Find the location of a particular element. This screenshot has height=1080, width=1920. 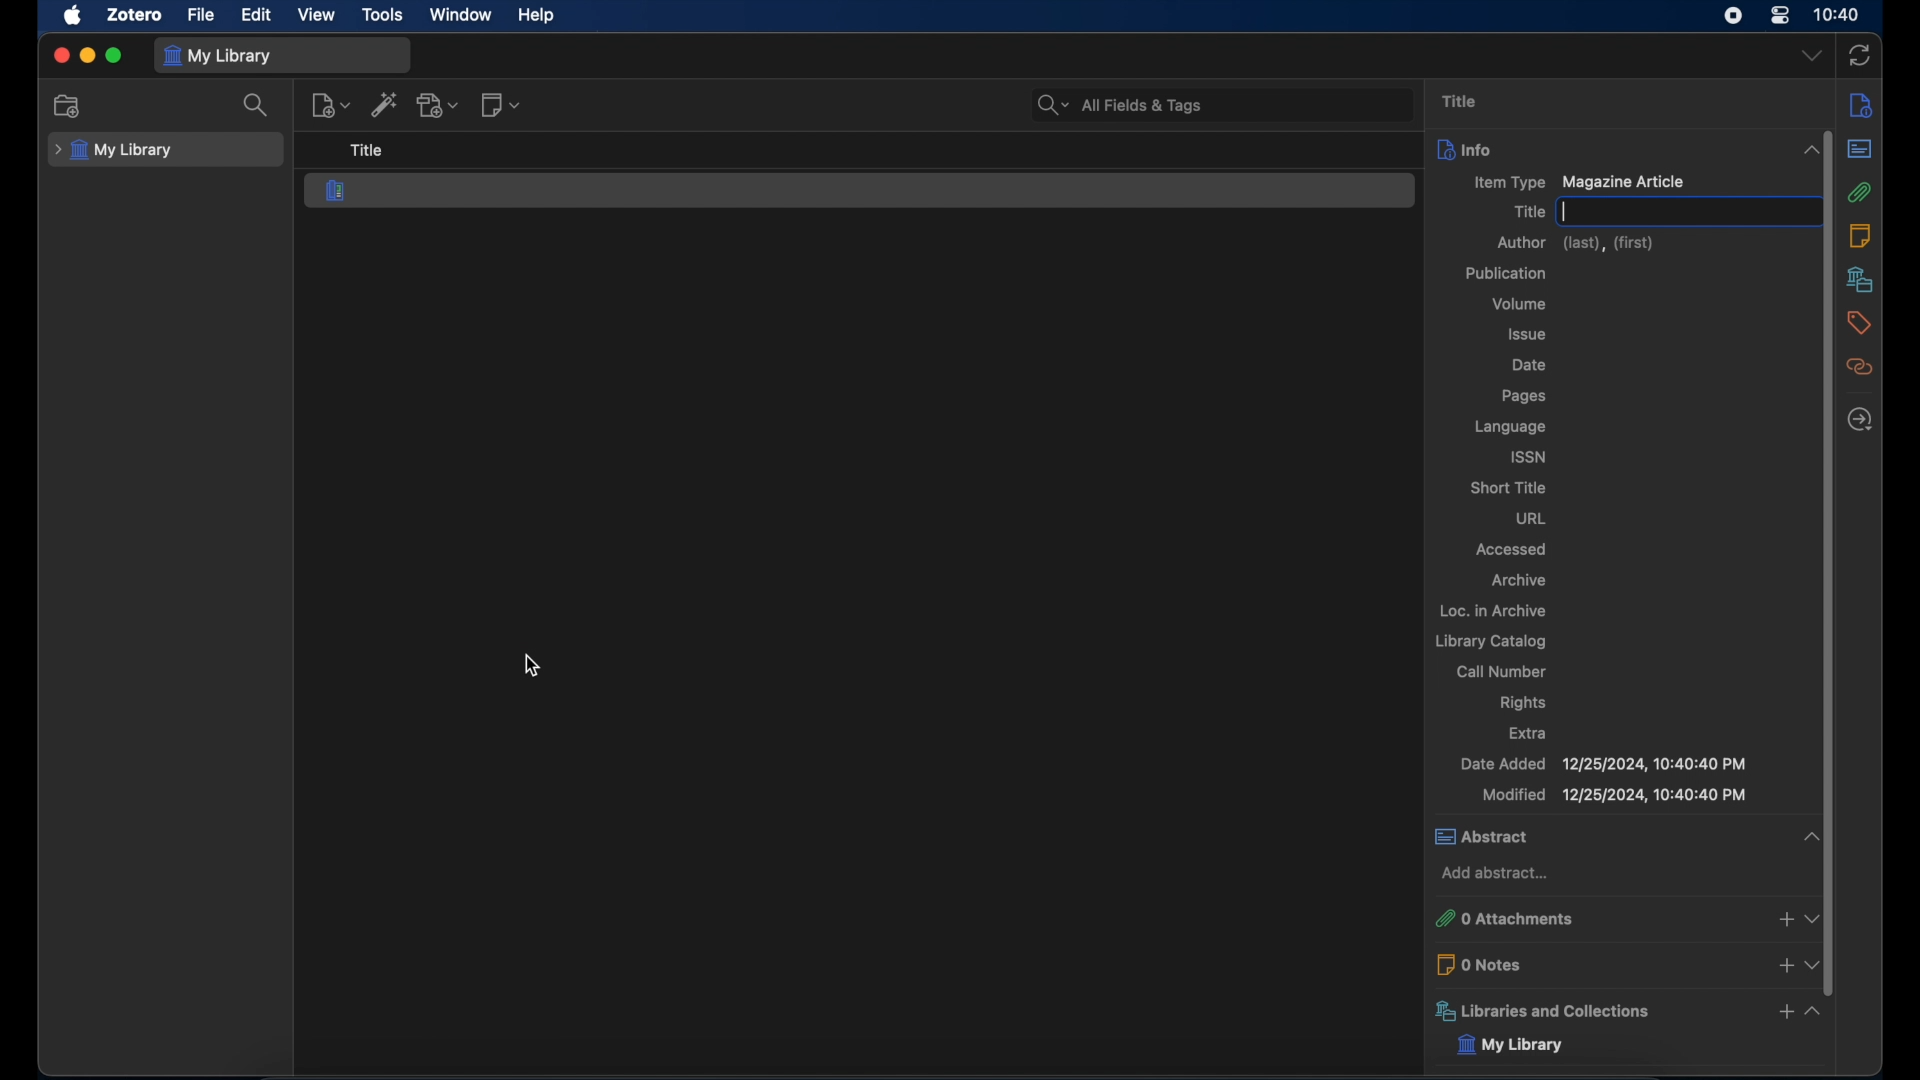

call number is located at coordinates (1501, 671).